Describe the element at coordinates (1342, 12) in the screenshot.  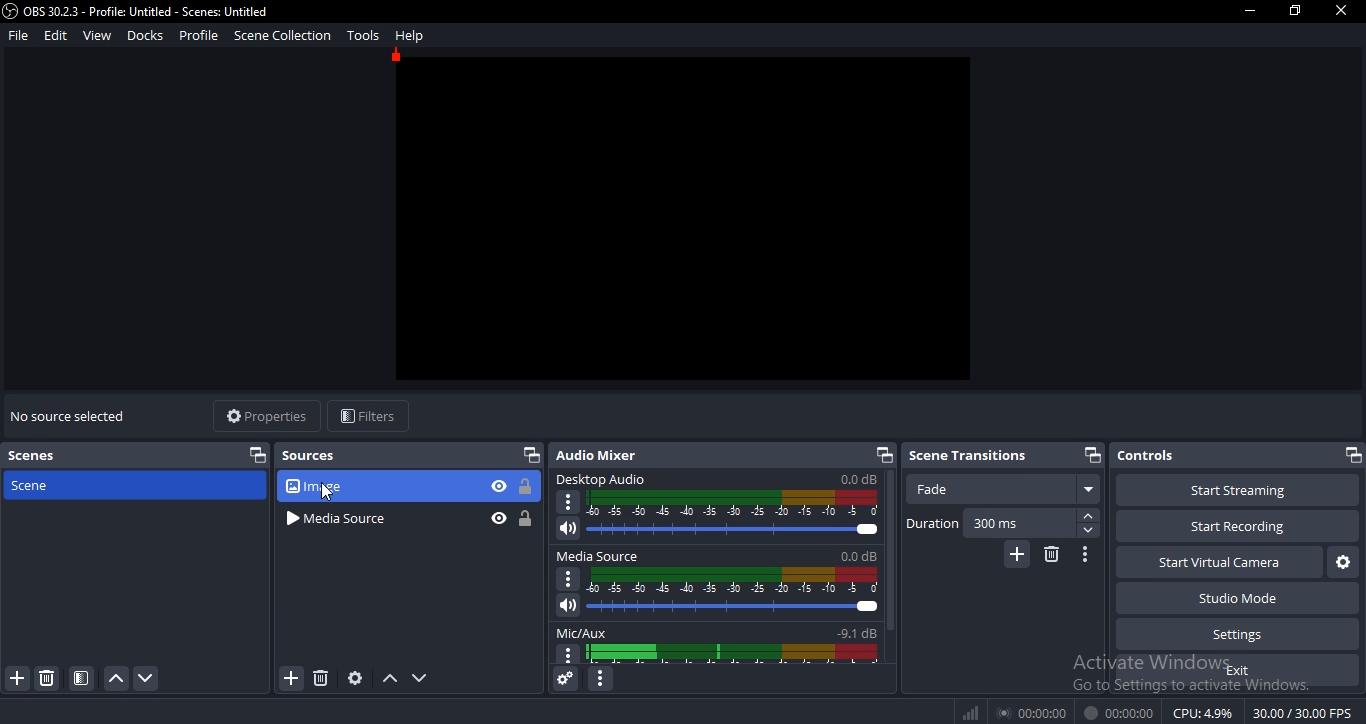
I see `close` at that location.